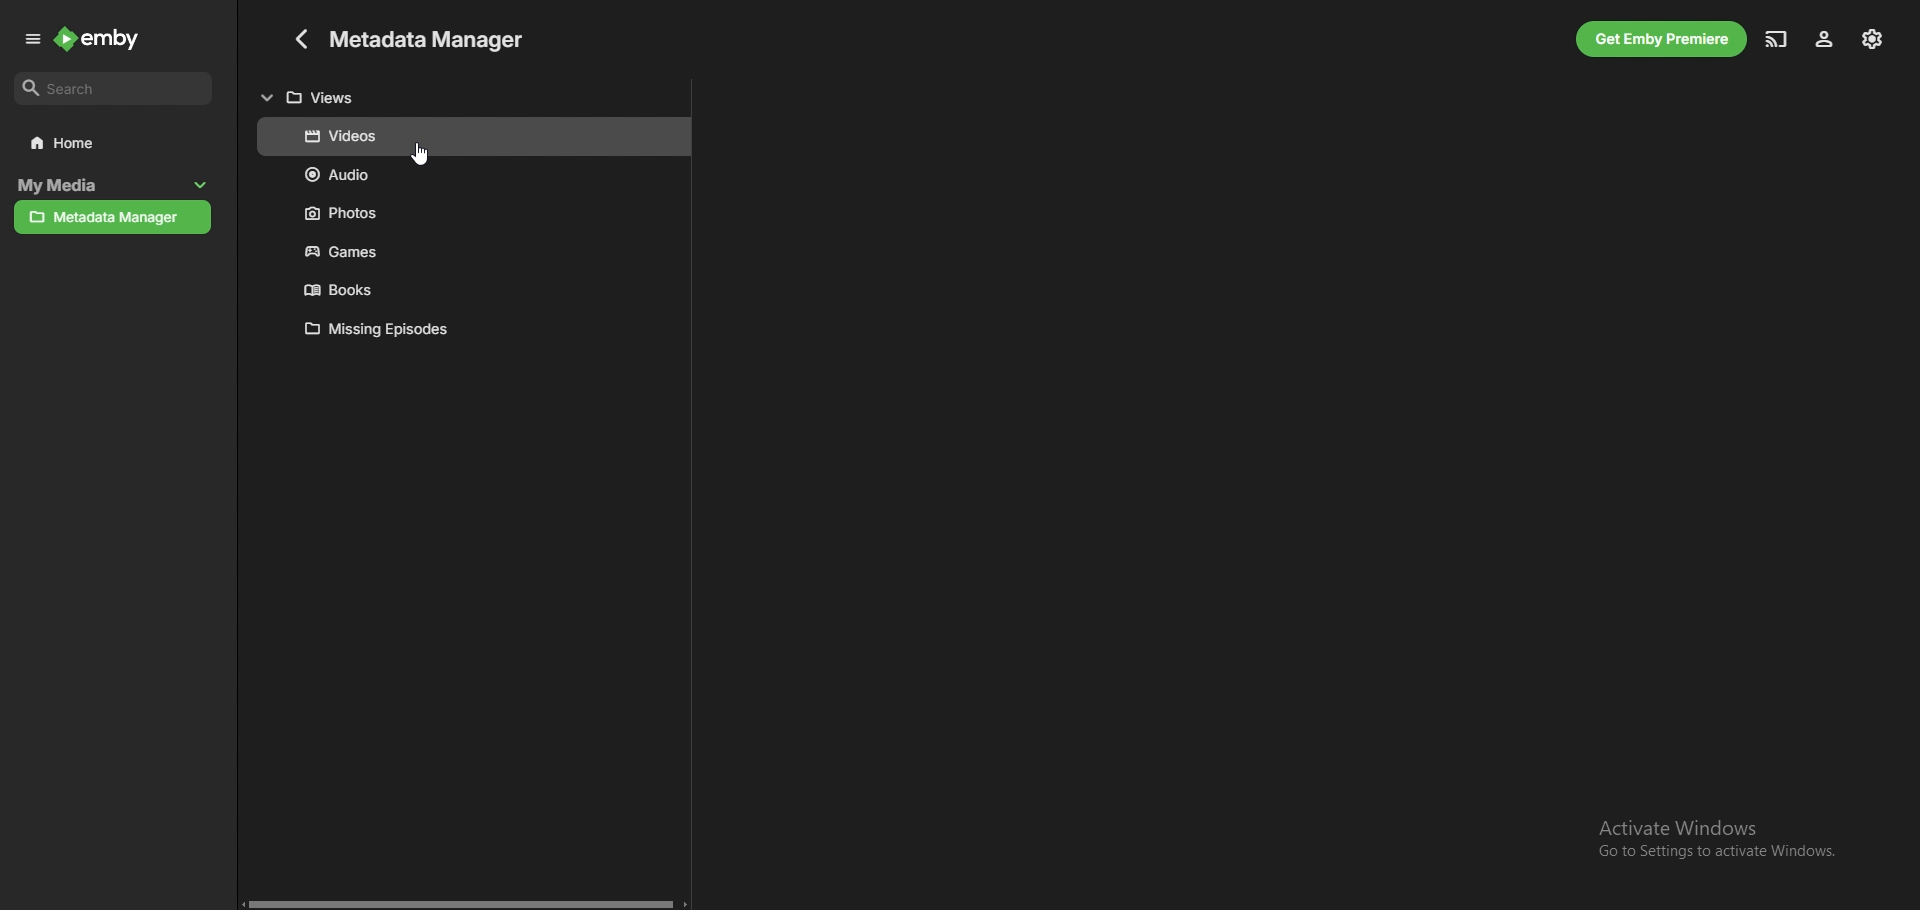 The image size is (1920, 910). I want to click on books, so click(471, 289).